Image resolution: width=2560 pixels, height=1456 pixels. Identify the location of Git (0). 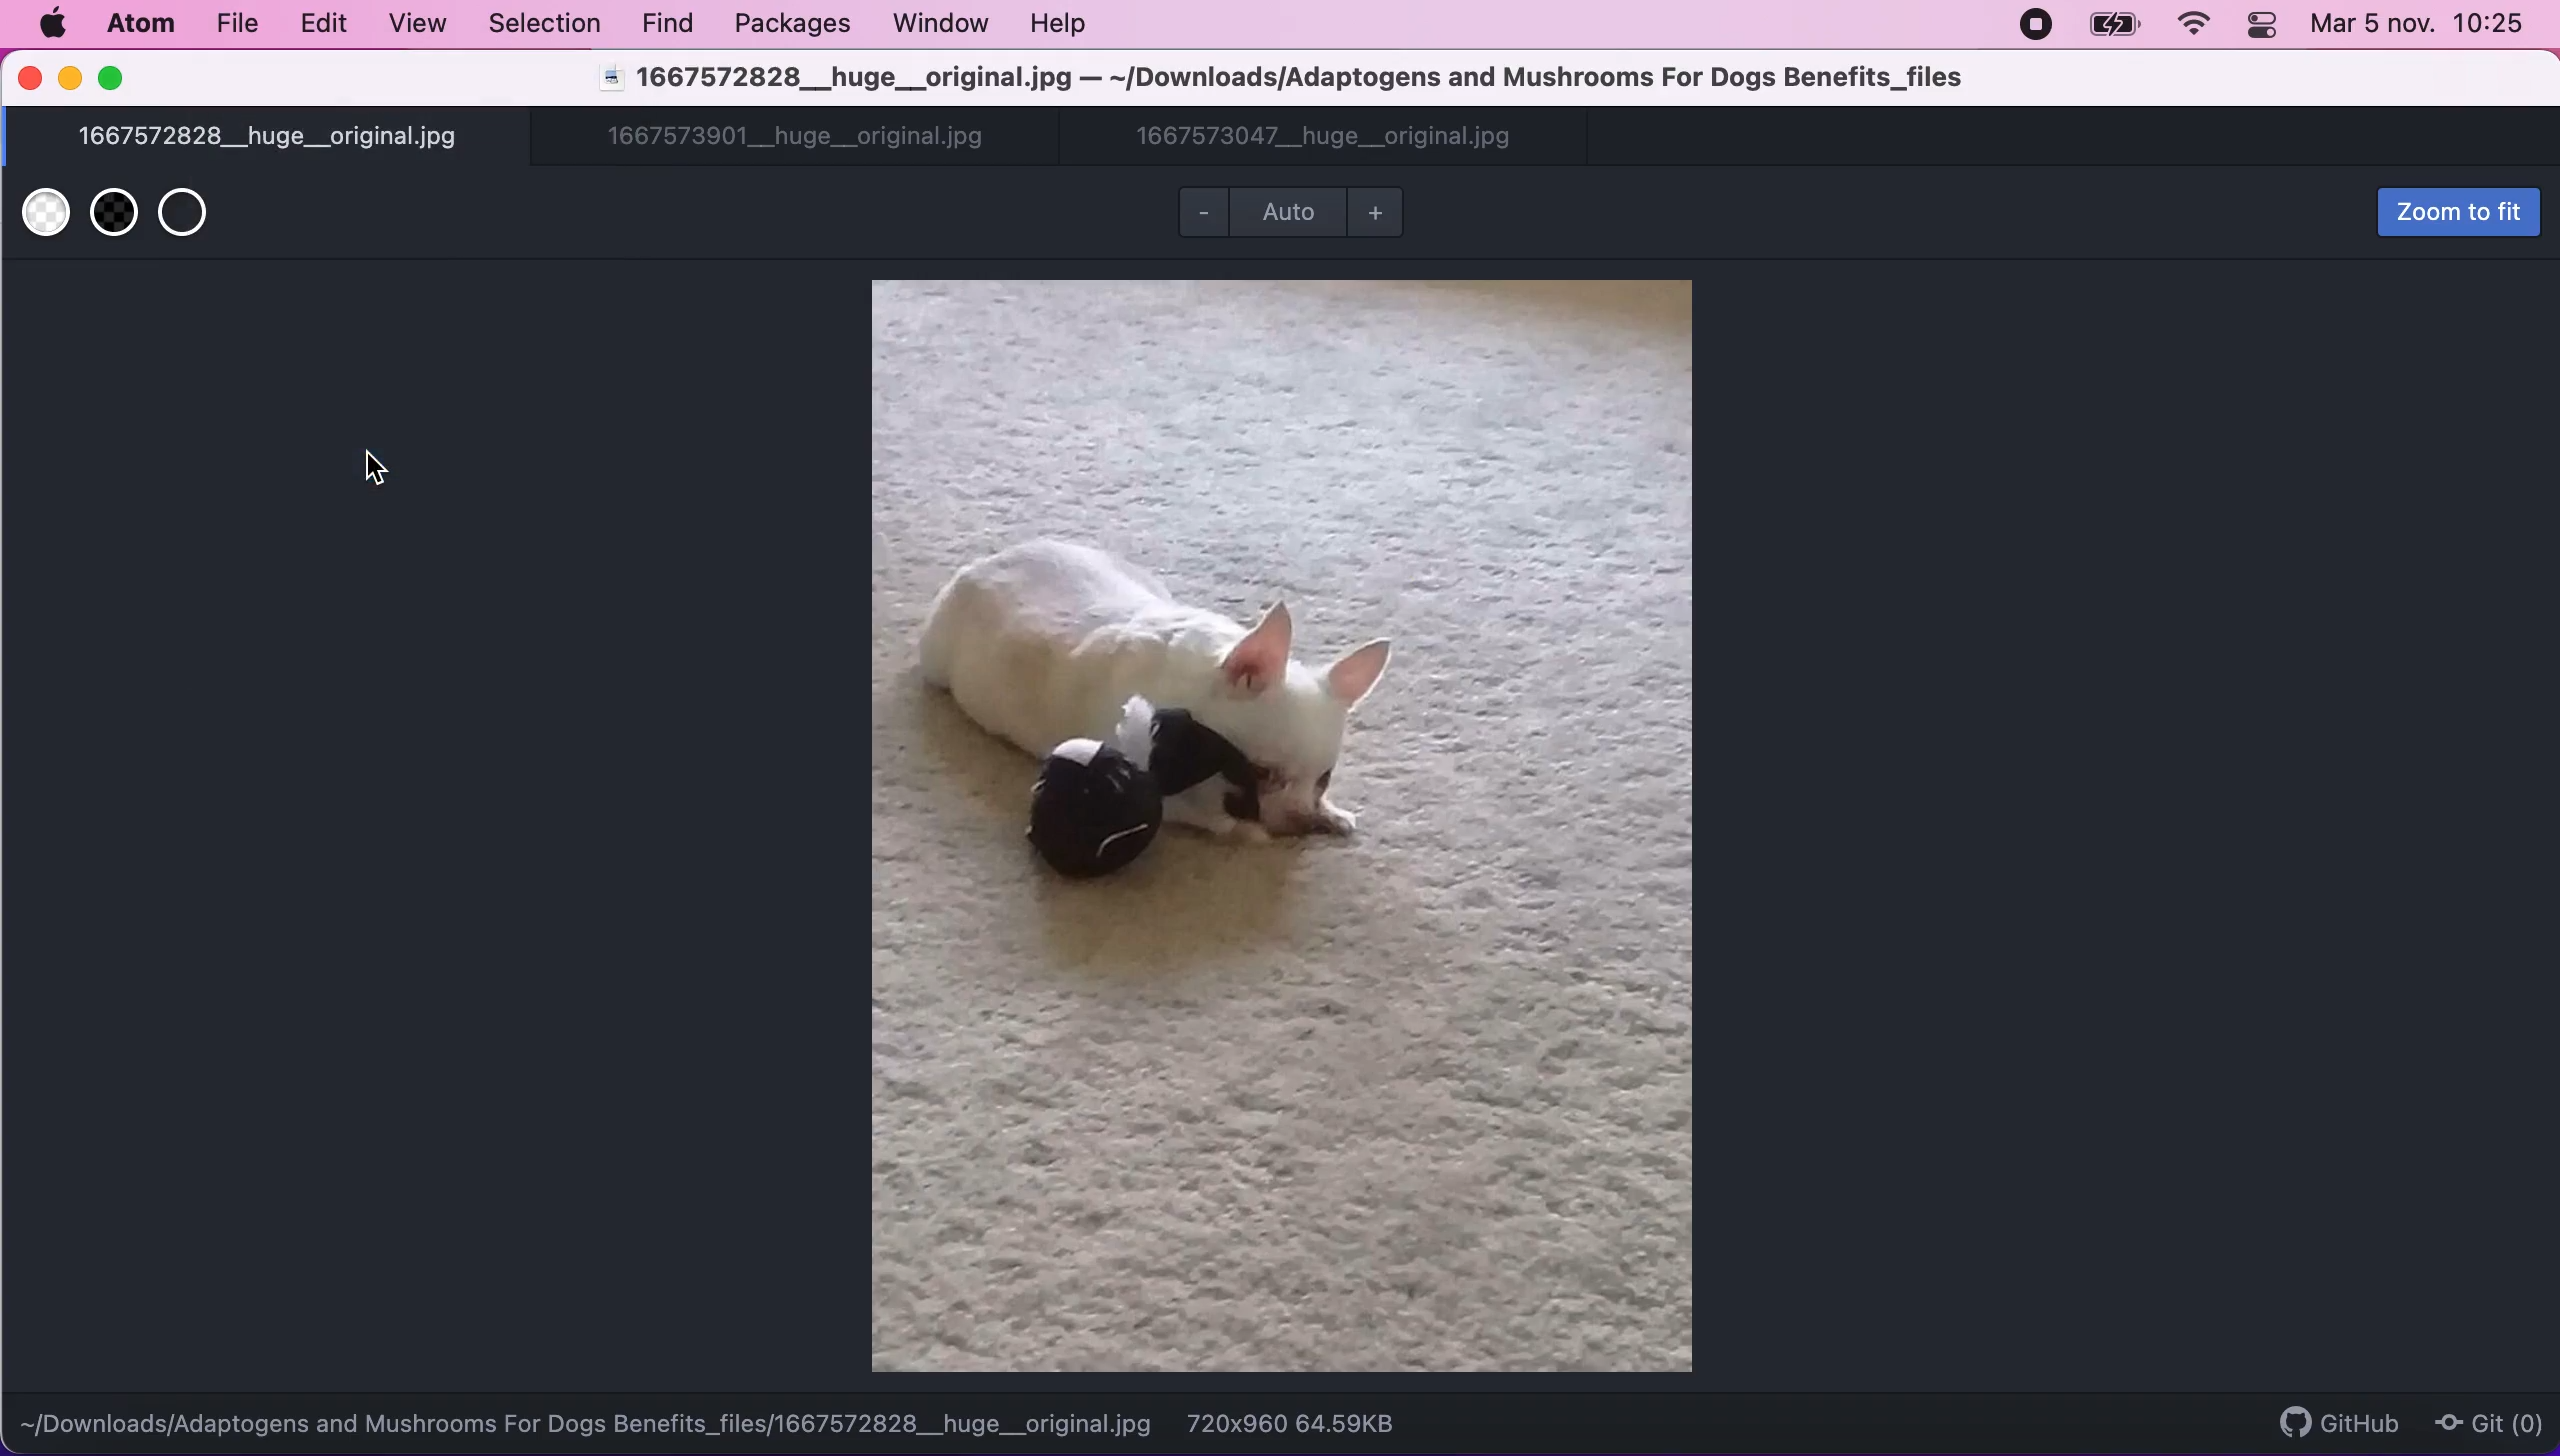
(2487, 1421).